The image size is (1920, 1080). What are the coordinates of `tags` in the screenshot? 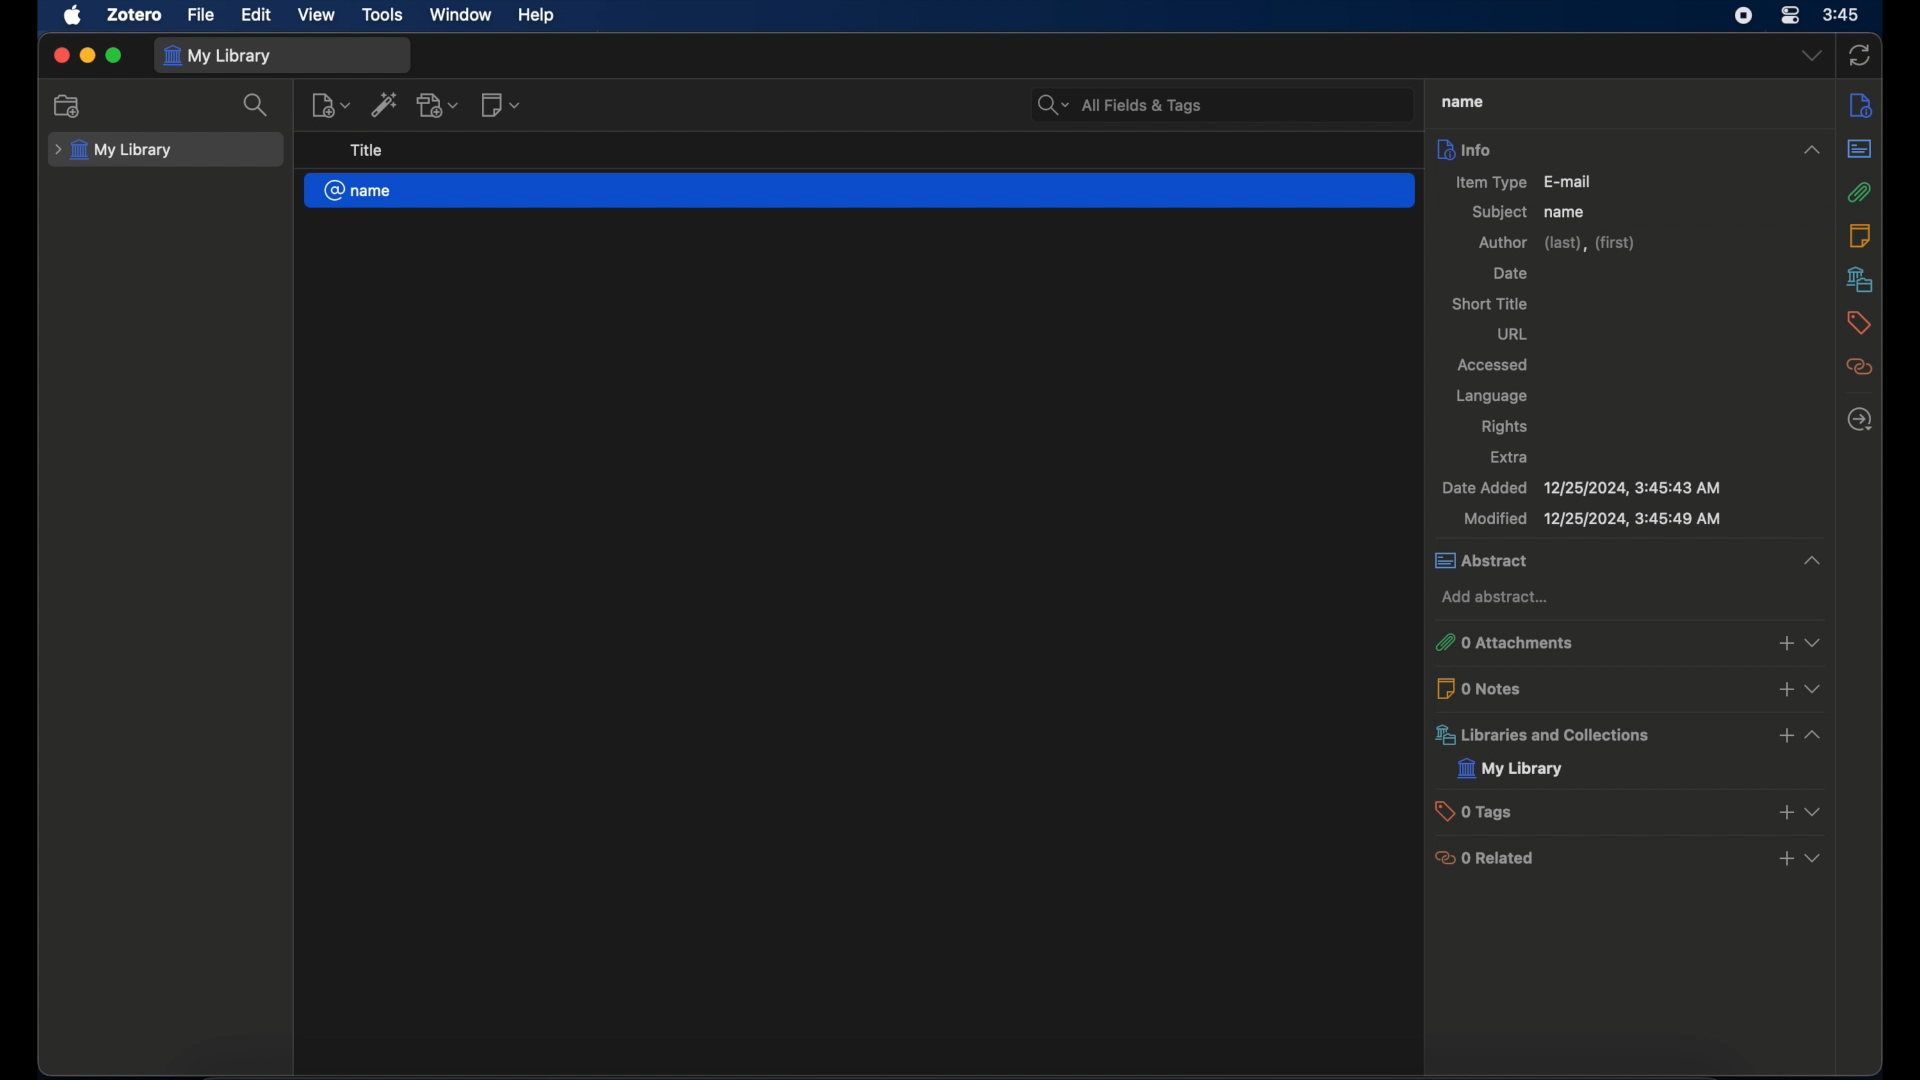 It's located at (1859, 323).